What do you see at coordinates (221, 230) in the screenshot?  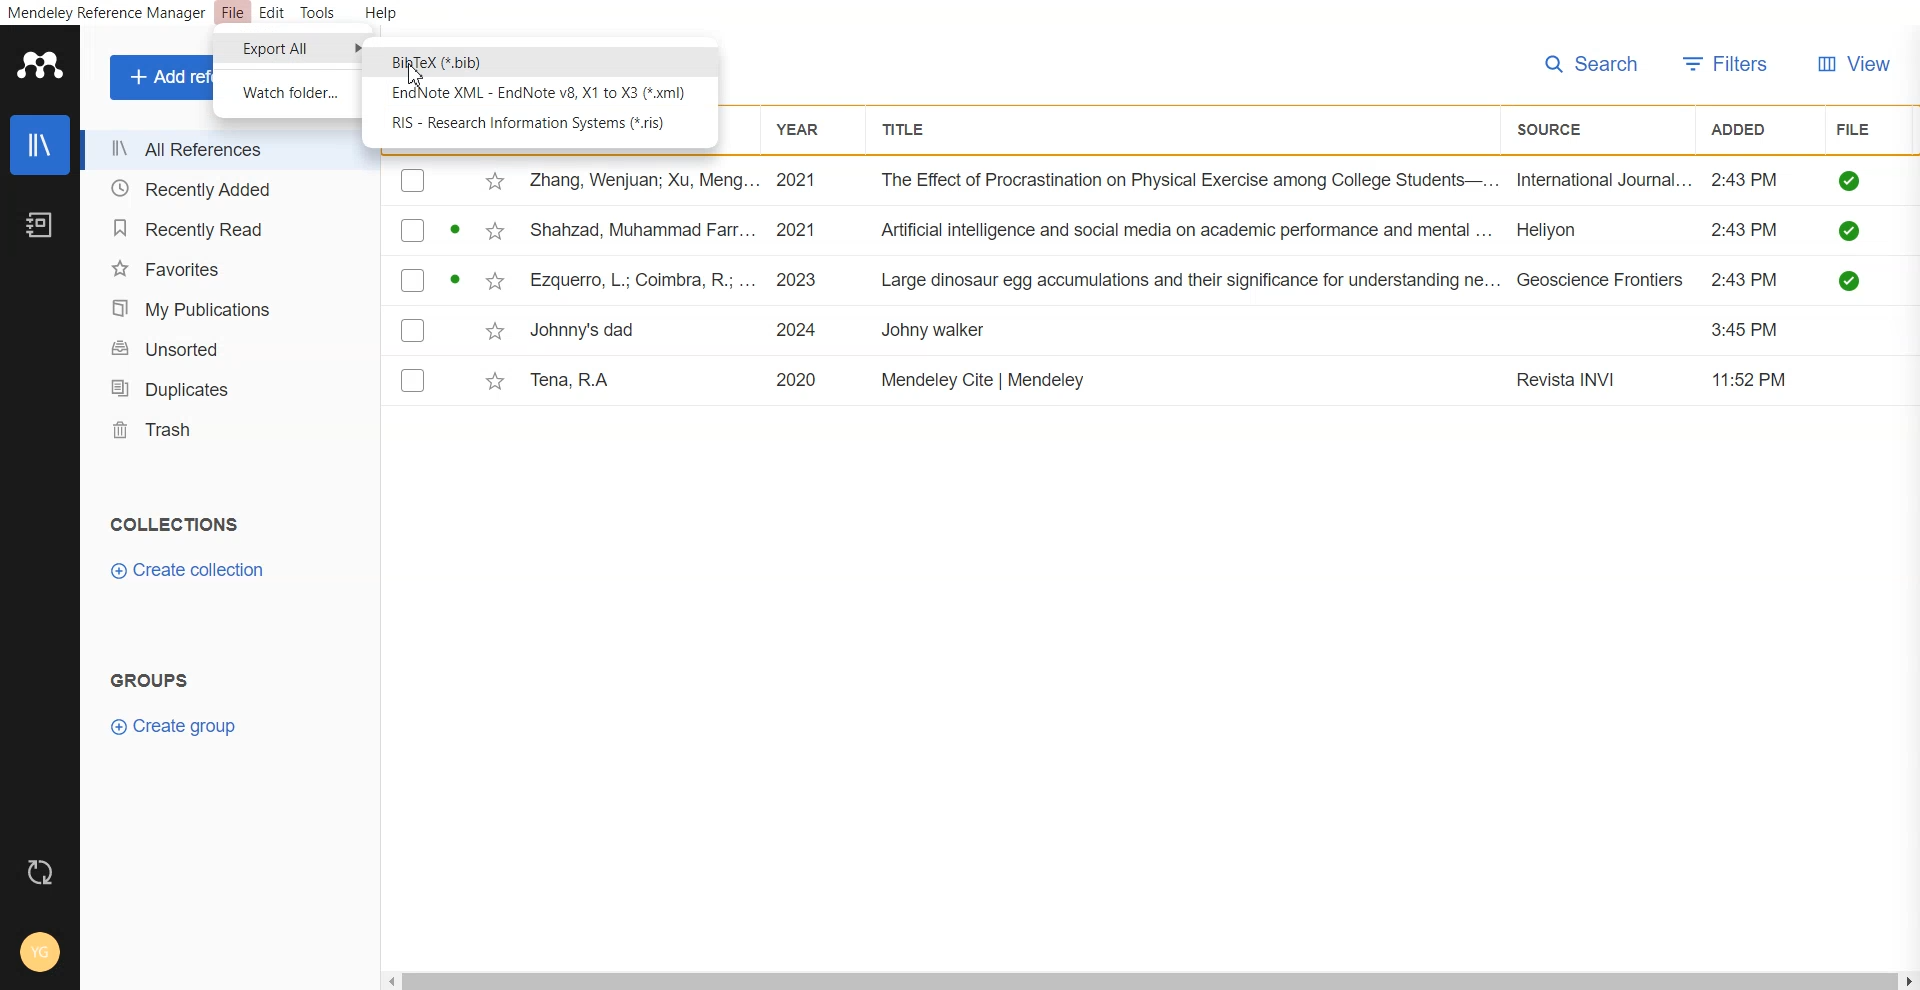 I see `Recently Read` at bounding box center [221, 230].